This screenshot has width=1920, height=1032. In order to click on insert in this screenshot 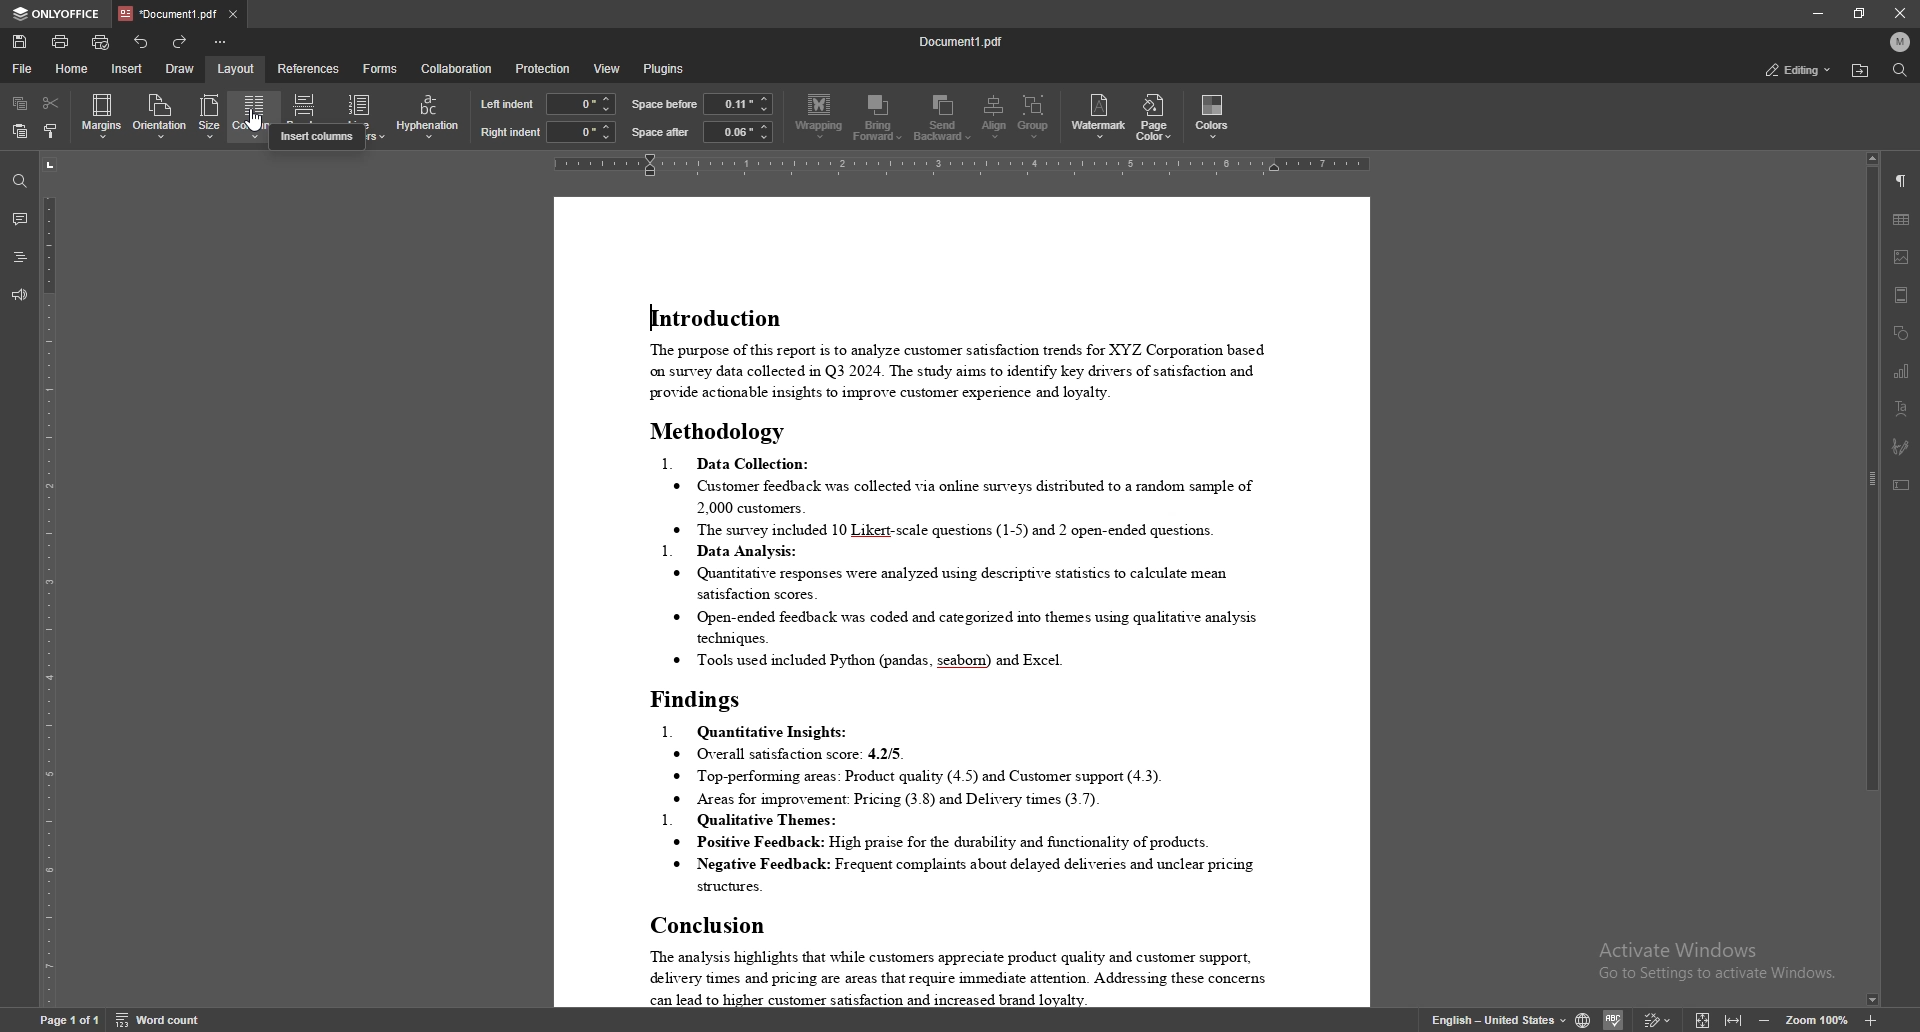, I will do `click(128, 70)`.